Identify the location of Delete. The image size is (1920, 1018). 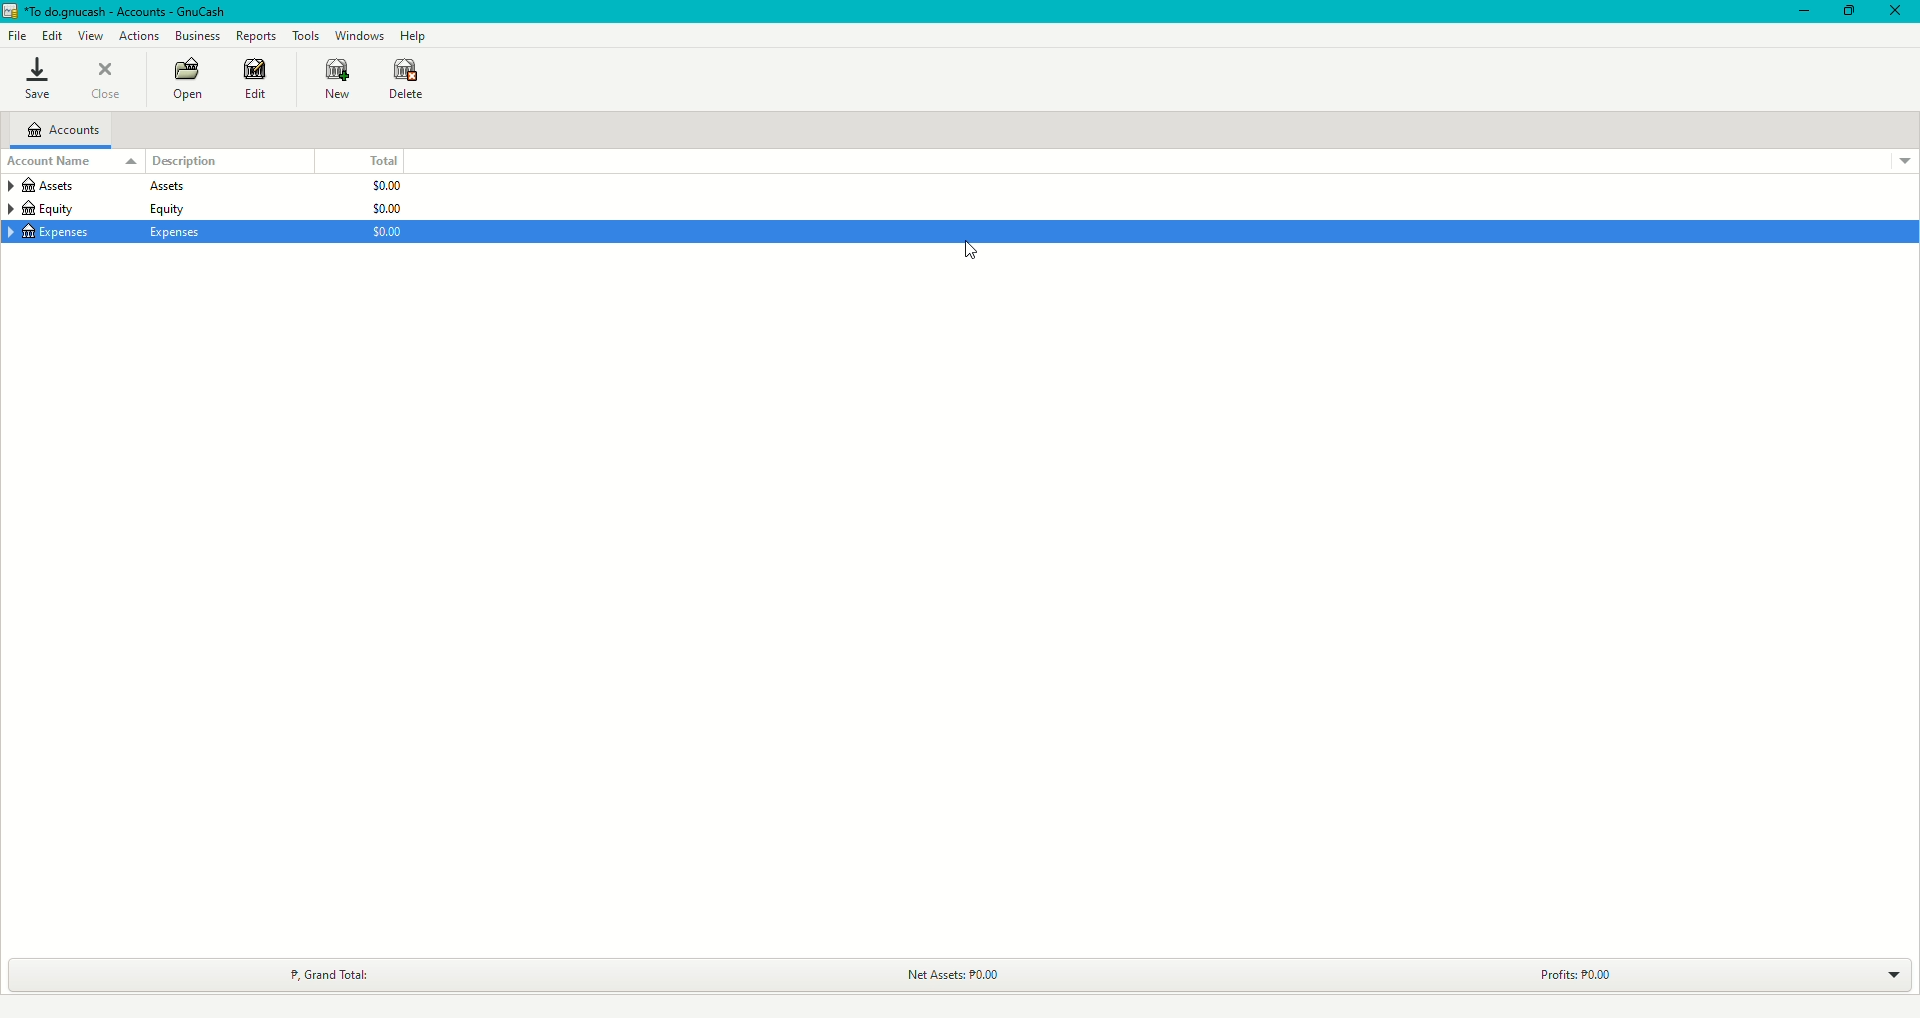
(407, 82).